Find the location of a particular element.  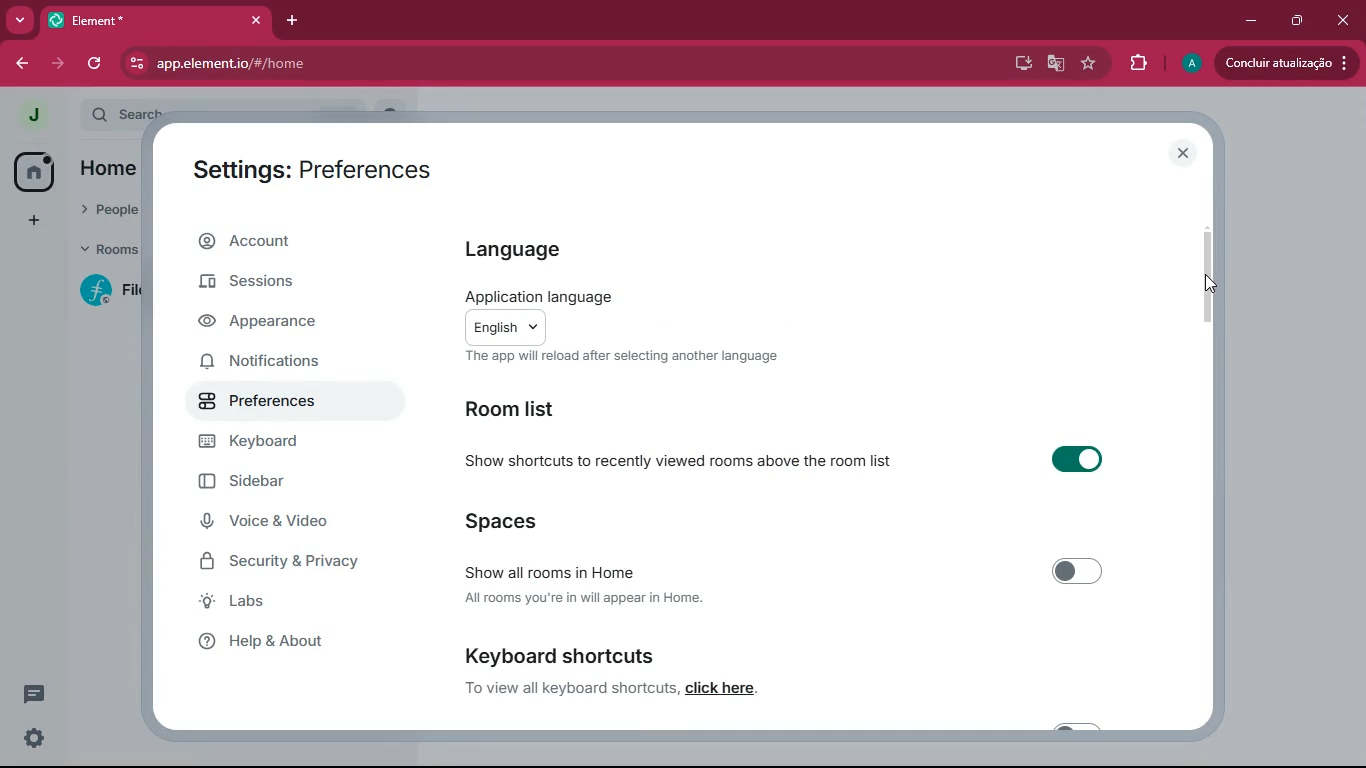

profile picture is located at coordinates (1189, 64).